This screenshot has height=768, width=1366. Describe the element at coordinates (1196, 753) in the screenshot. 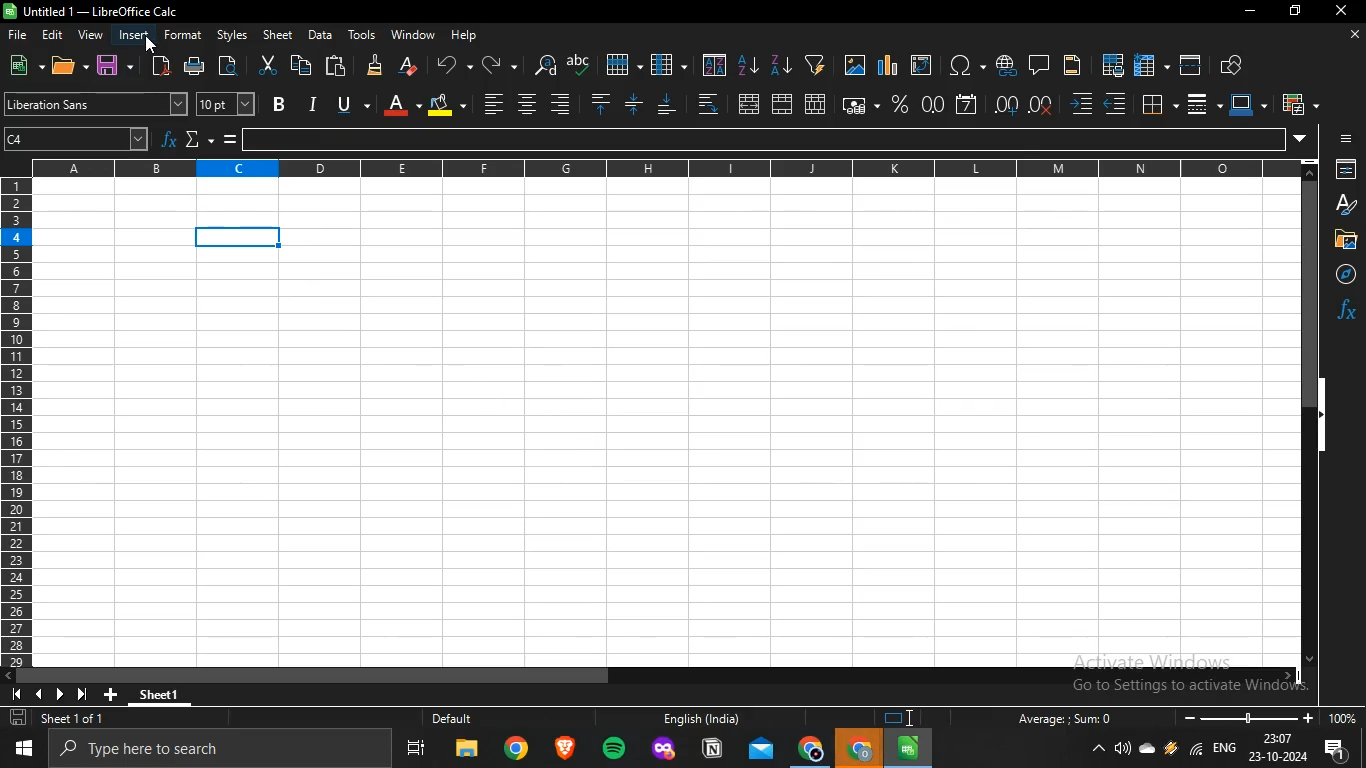

I see `wifi` at that location.